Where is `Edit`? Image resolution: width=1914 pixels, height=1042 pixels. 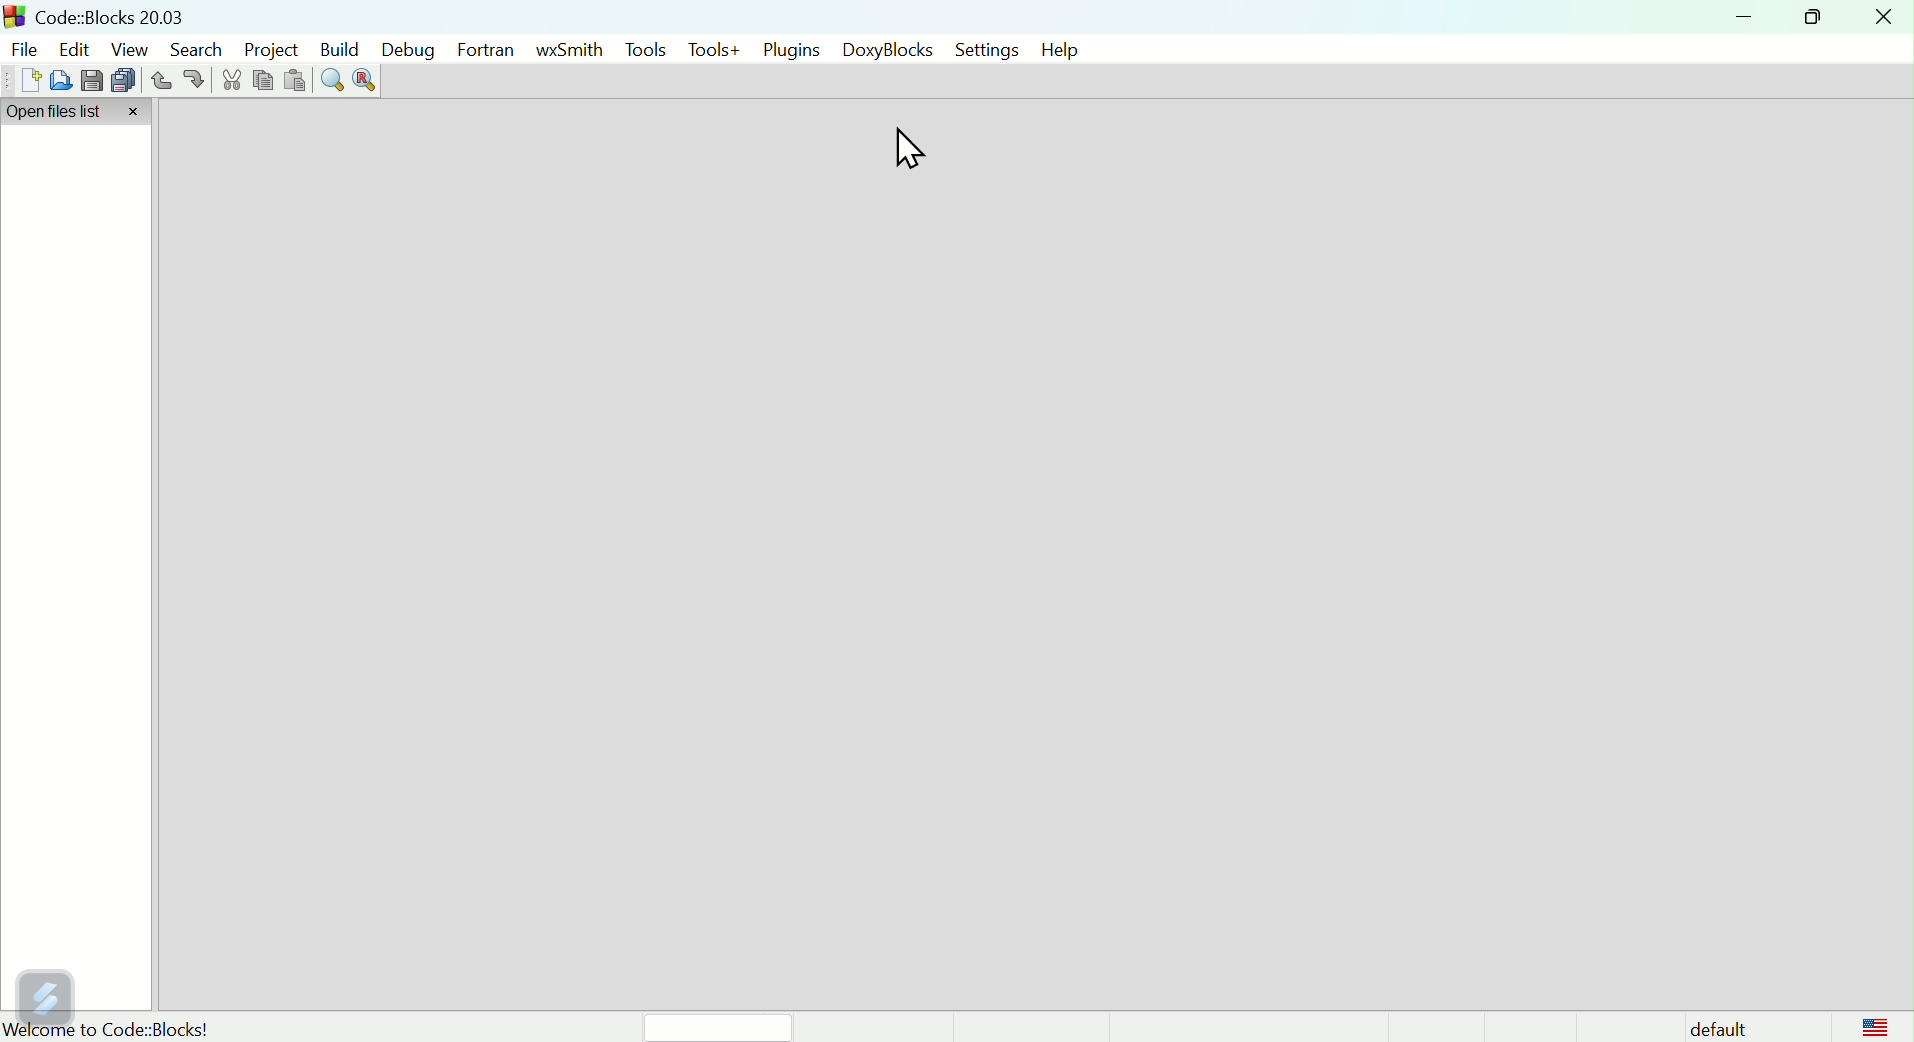
Edit is located at coordinates (77, 47).